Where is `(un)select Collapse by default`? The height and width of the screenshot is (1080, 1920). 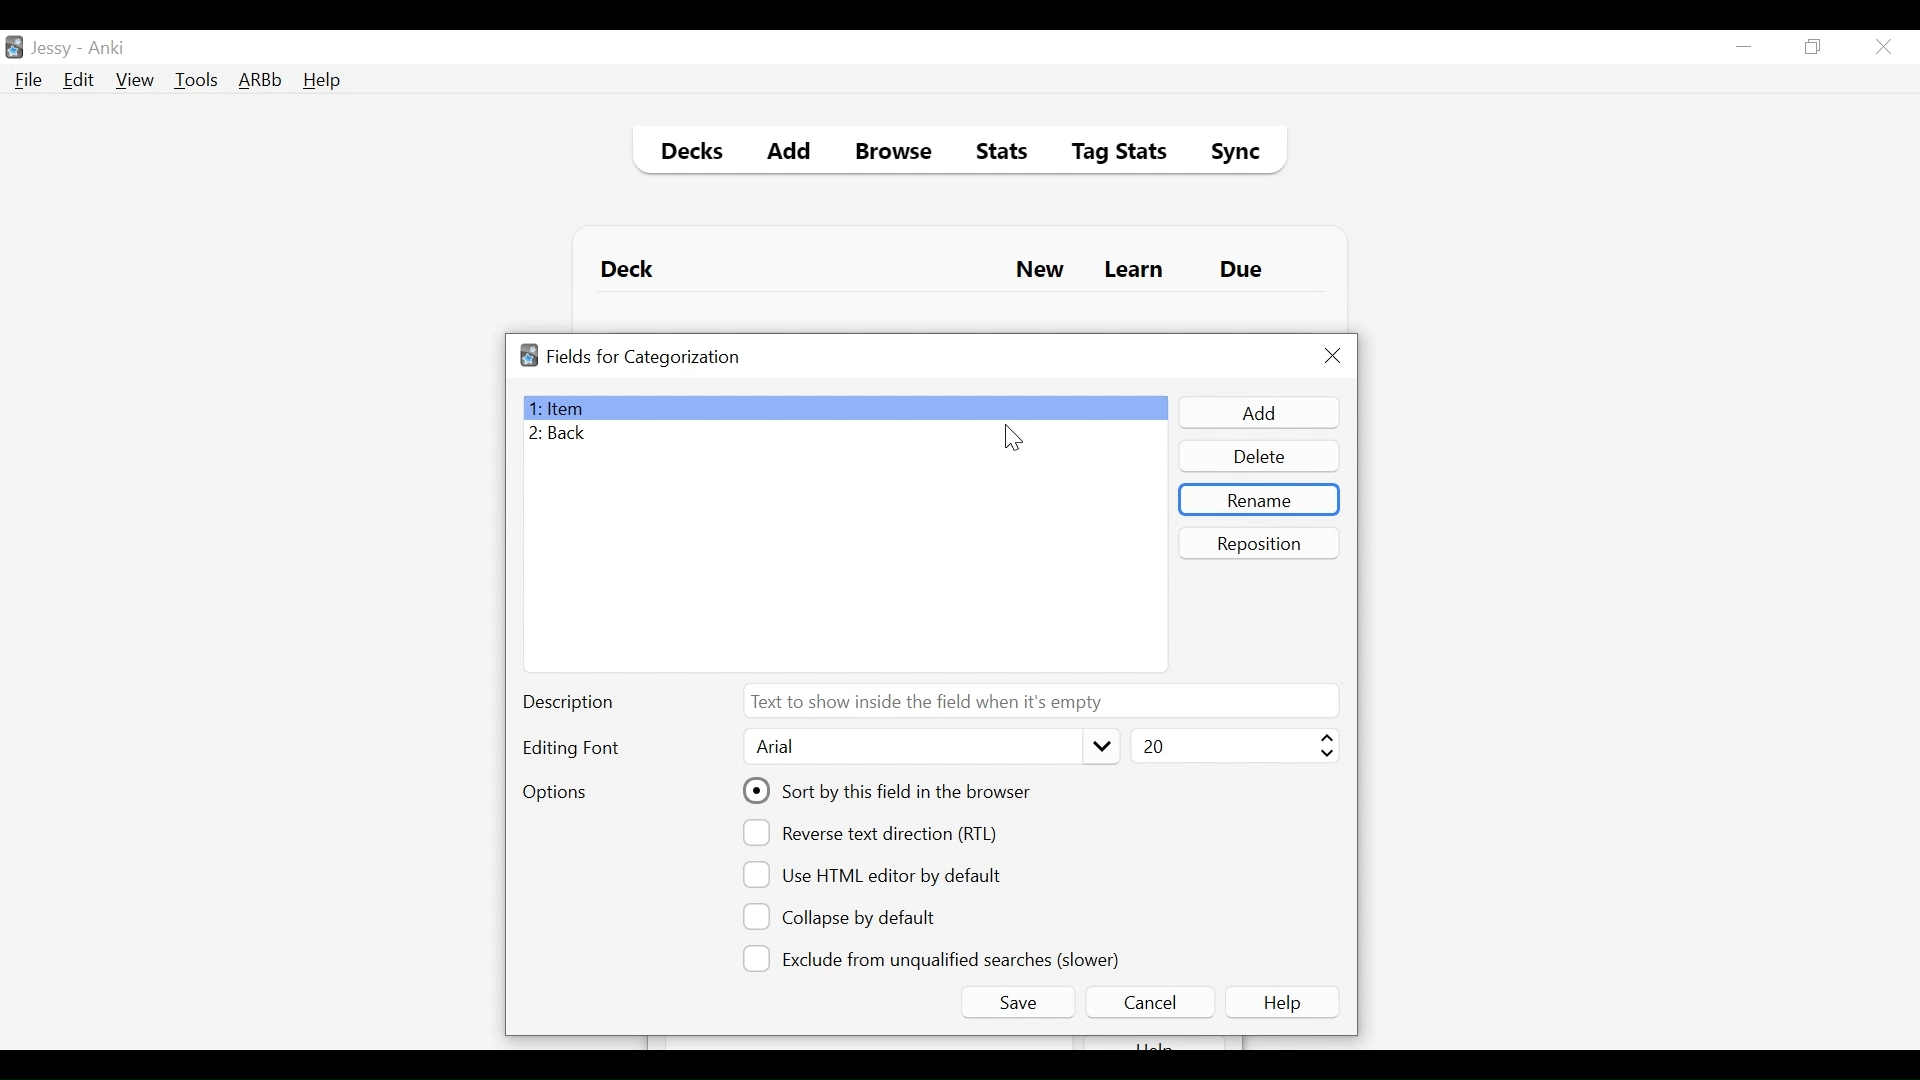 (un)select Collapse by default is located at coordinates (855, 917).